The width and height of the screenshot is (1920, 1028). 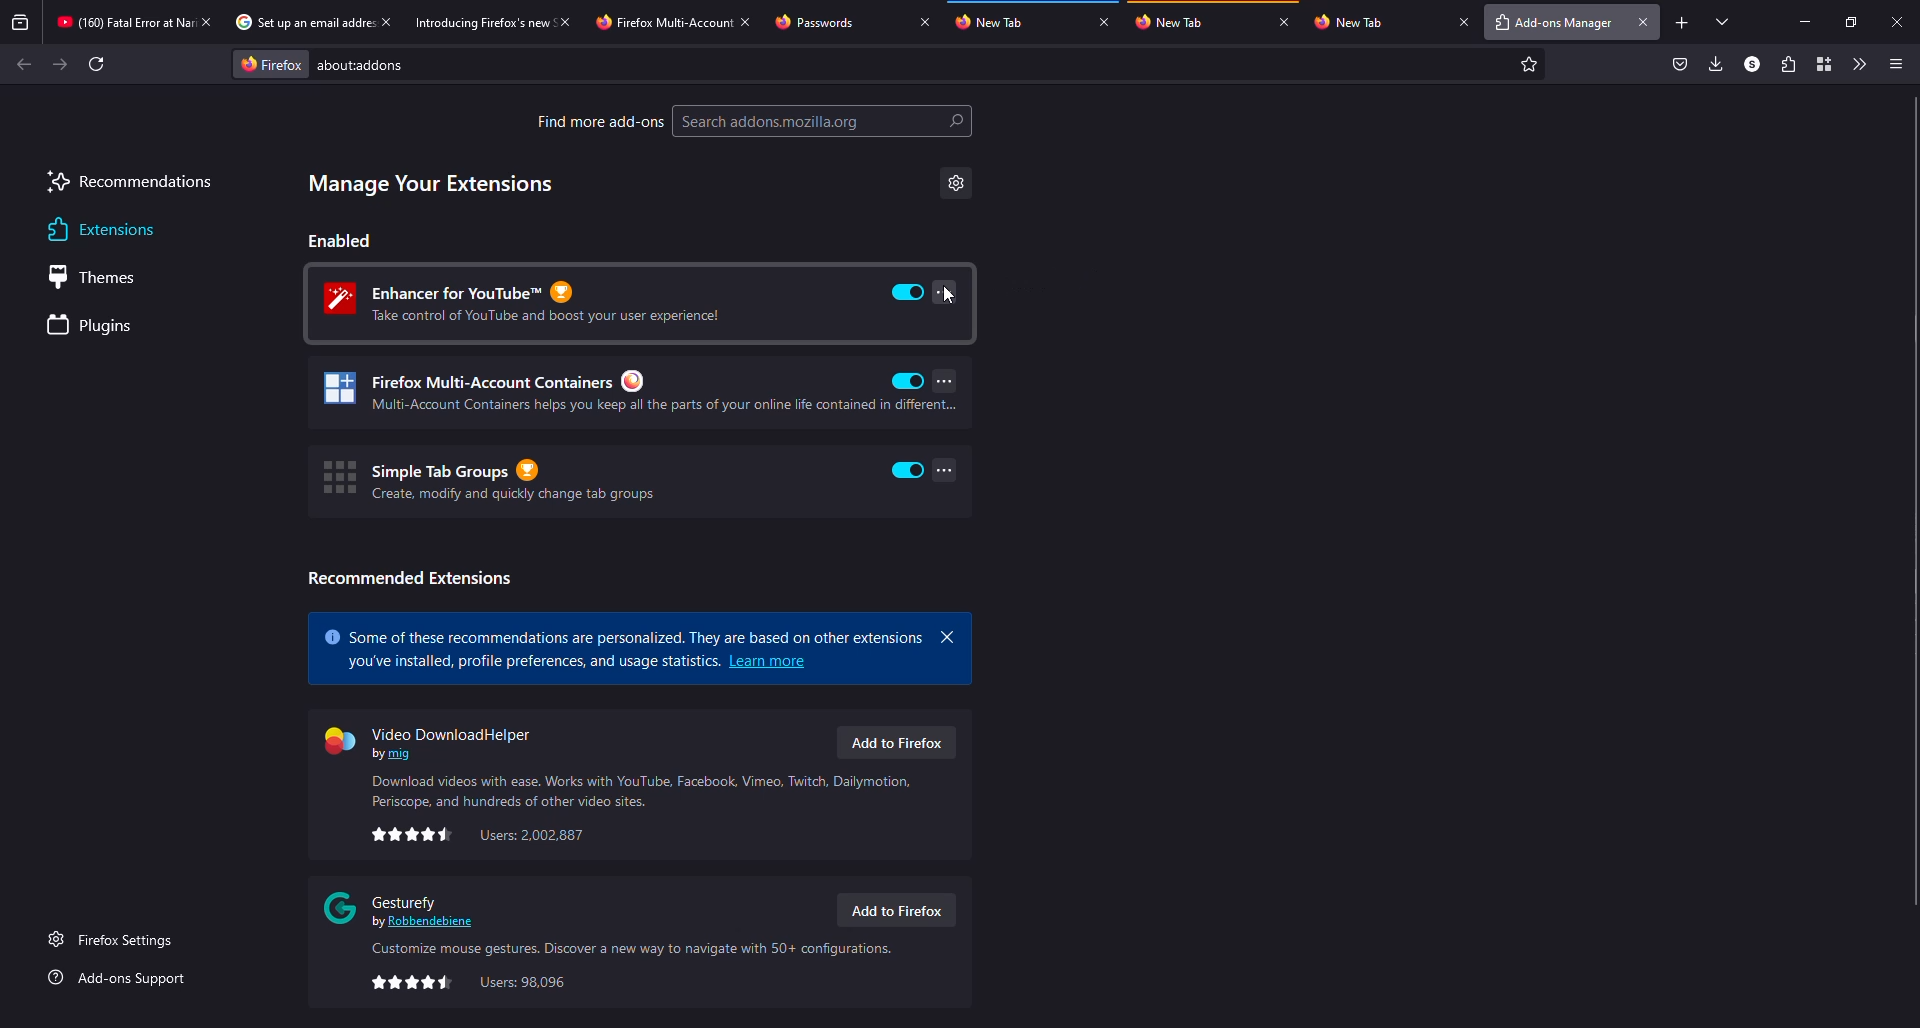 What do you see at coordinates (205, 22) in the screenshot?
I see `Close` at bounding box center [205, 22].